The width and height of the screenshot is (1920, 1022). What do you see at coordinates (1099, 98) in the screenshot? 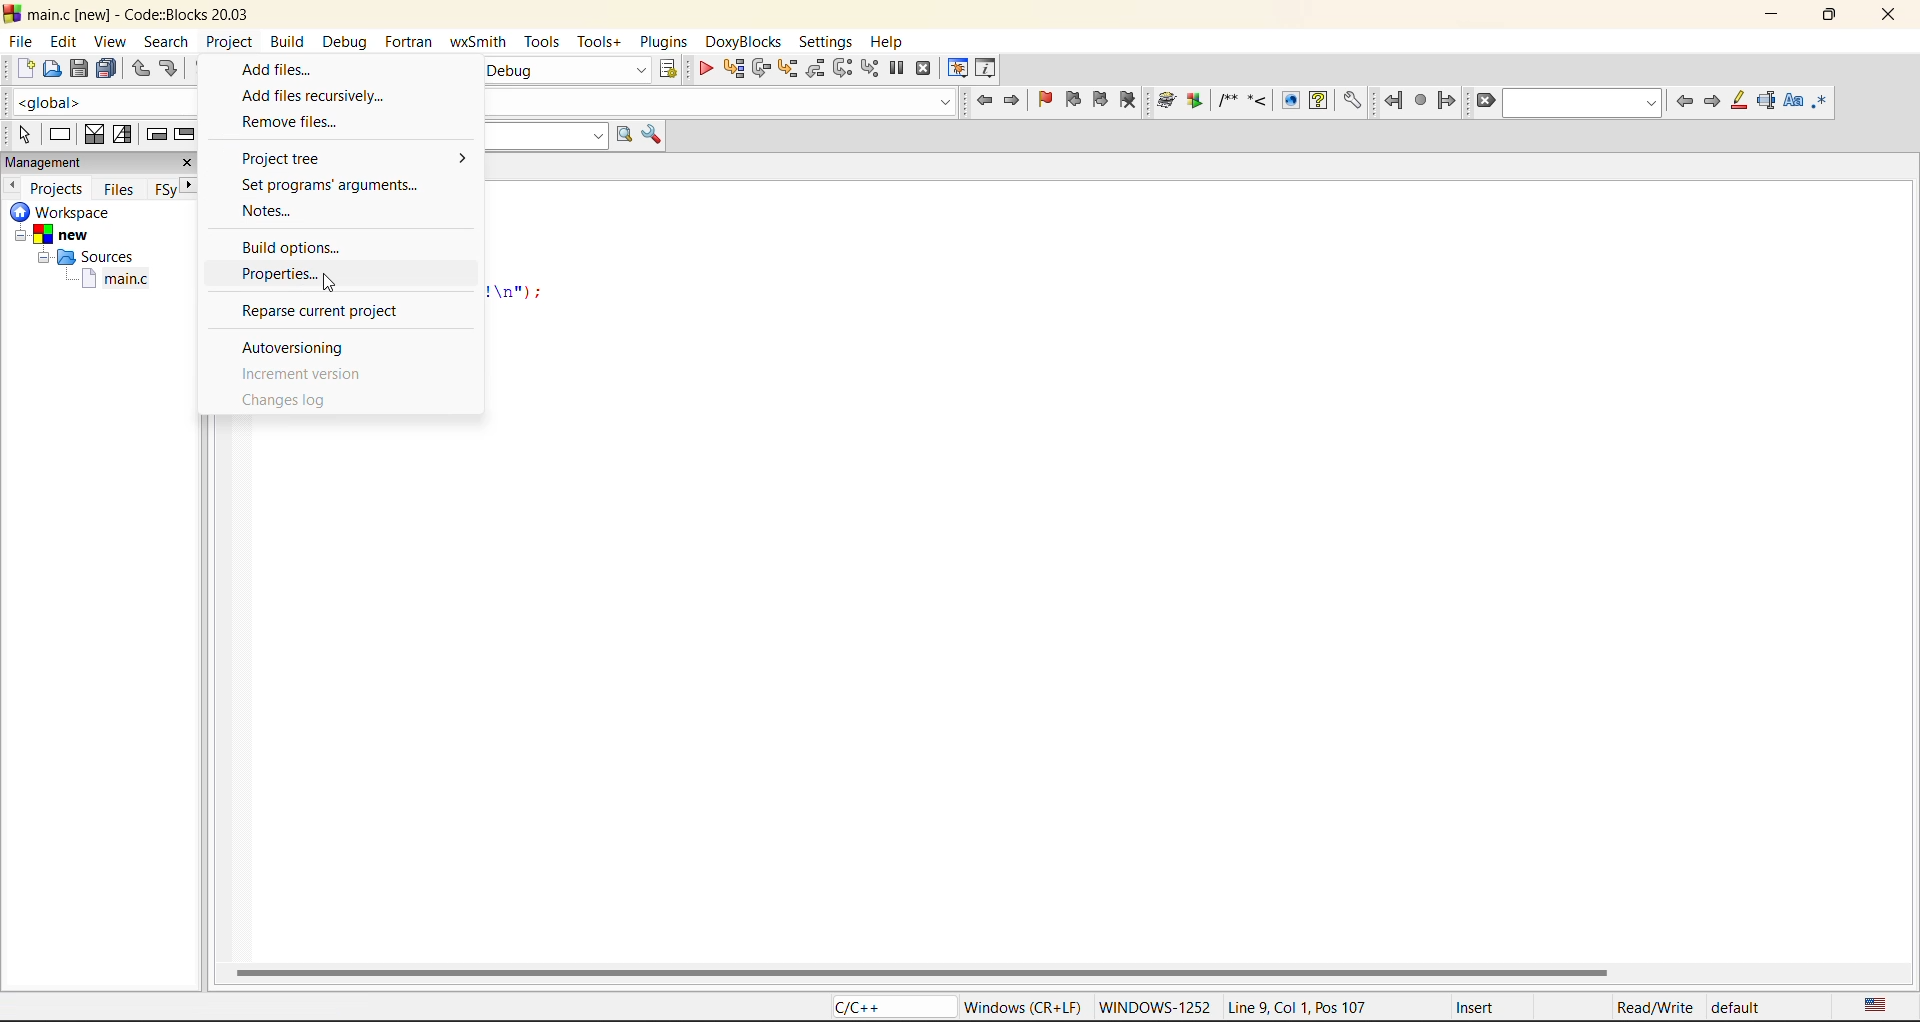
I see `next bookmark` at bounding box center [1099, 98].